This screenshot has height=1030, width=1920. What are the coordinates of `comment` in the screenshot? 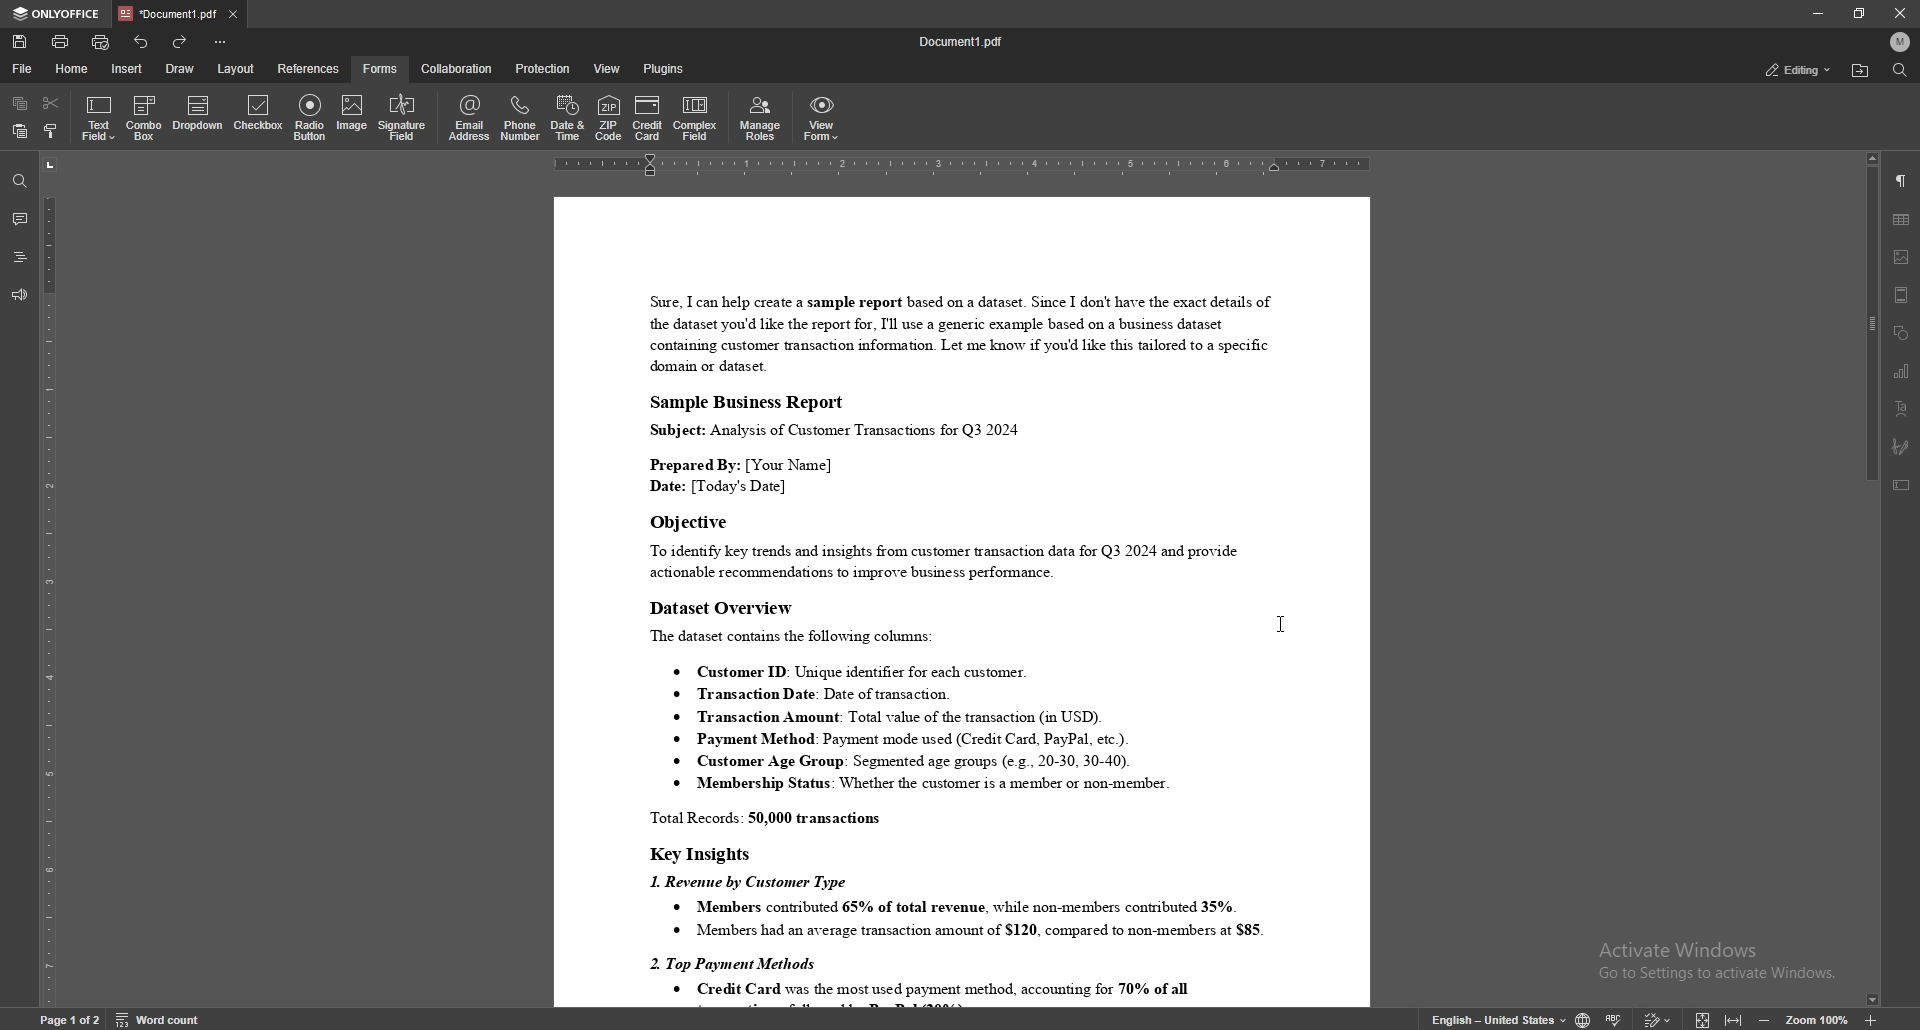 It's located at (19, 219).